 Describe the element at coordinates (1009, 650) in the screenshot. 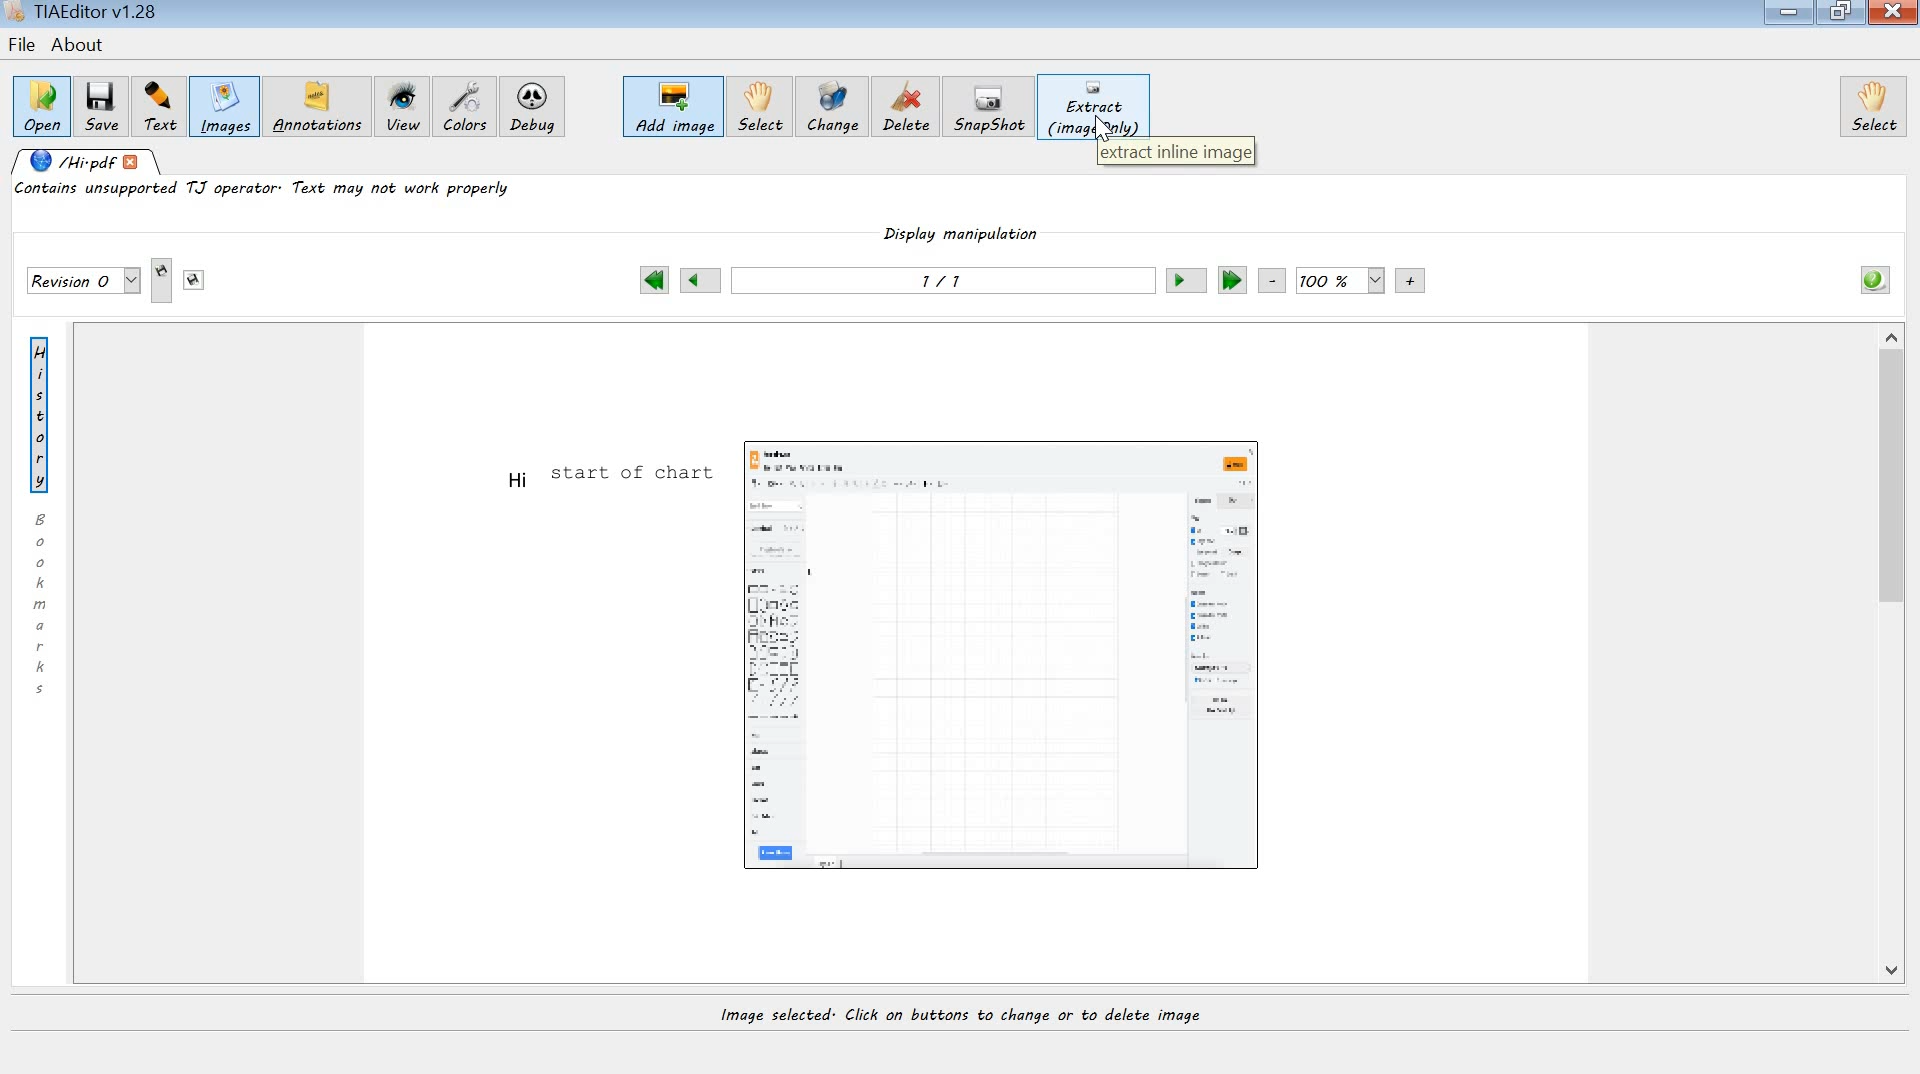

I see `image outline added` at that location.